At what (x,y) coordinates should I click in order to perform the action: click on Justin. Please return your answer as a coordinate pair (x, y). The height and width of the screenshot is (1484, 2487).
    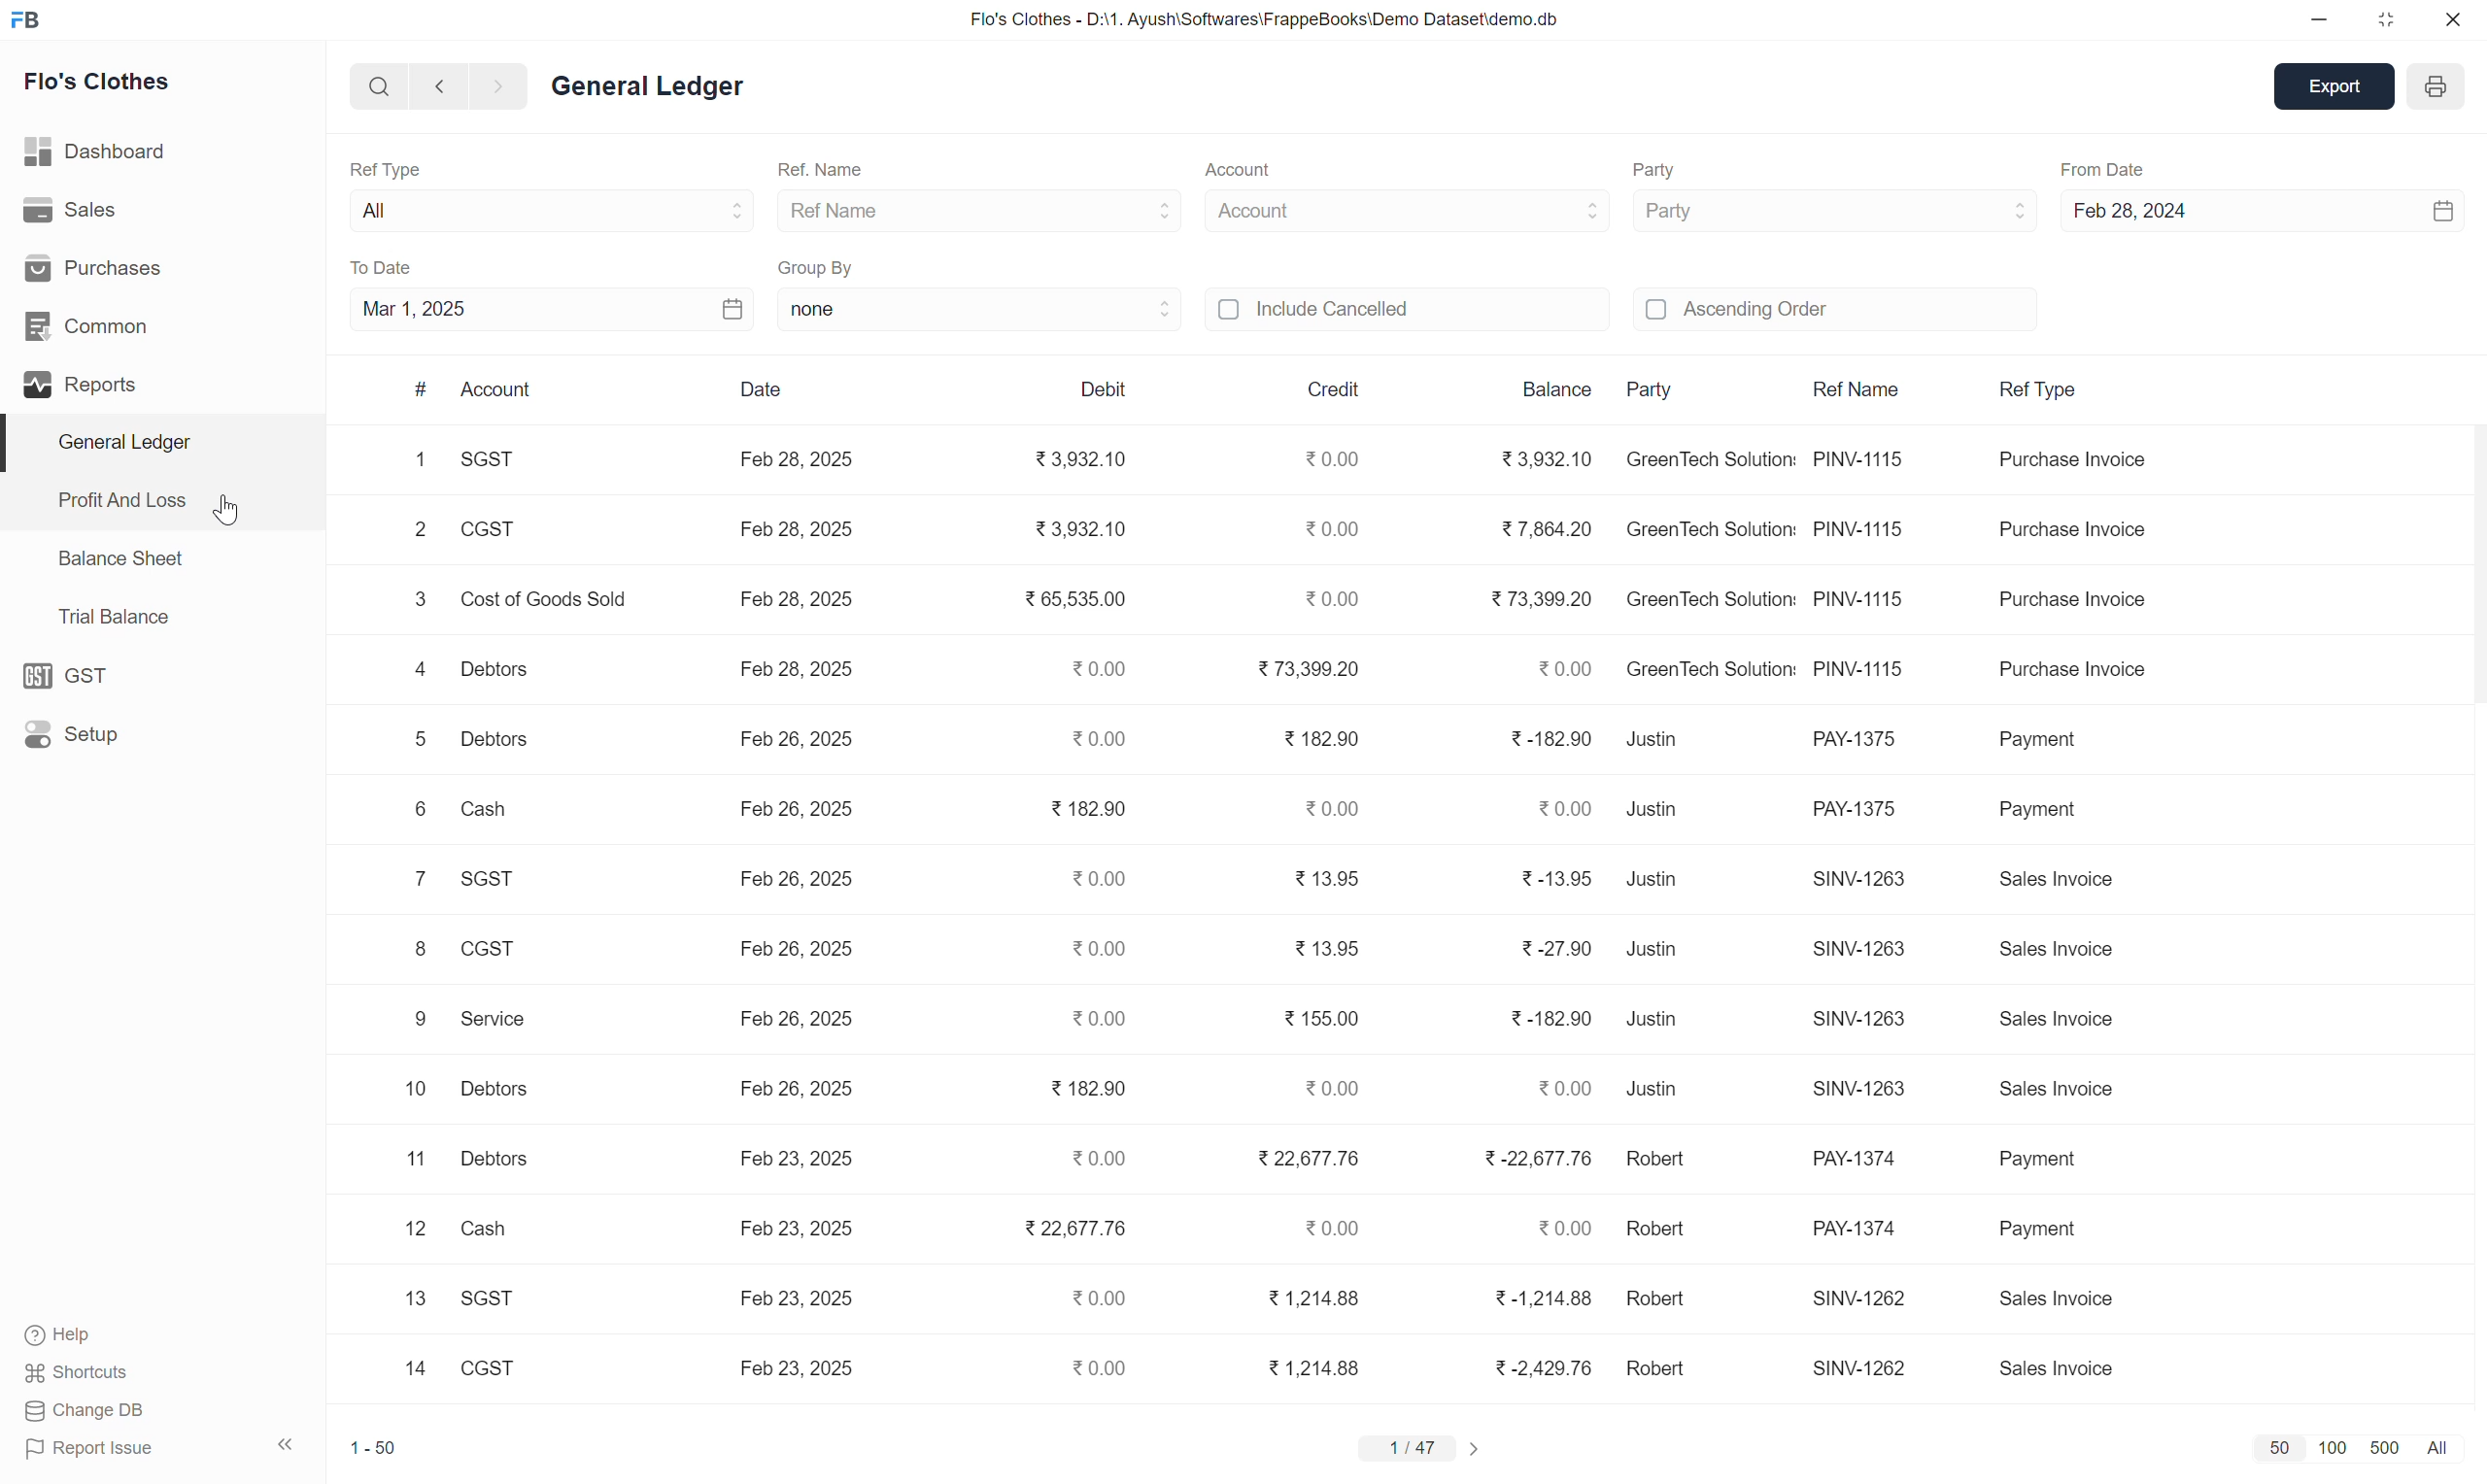
    Looking at the image, I should click on (1652, 742).